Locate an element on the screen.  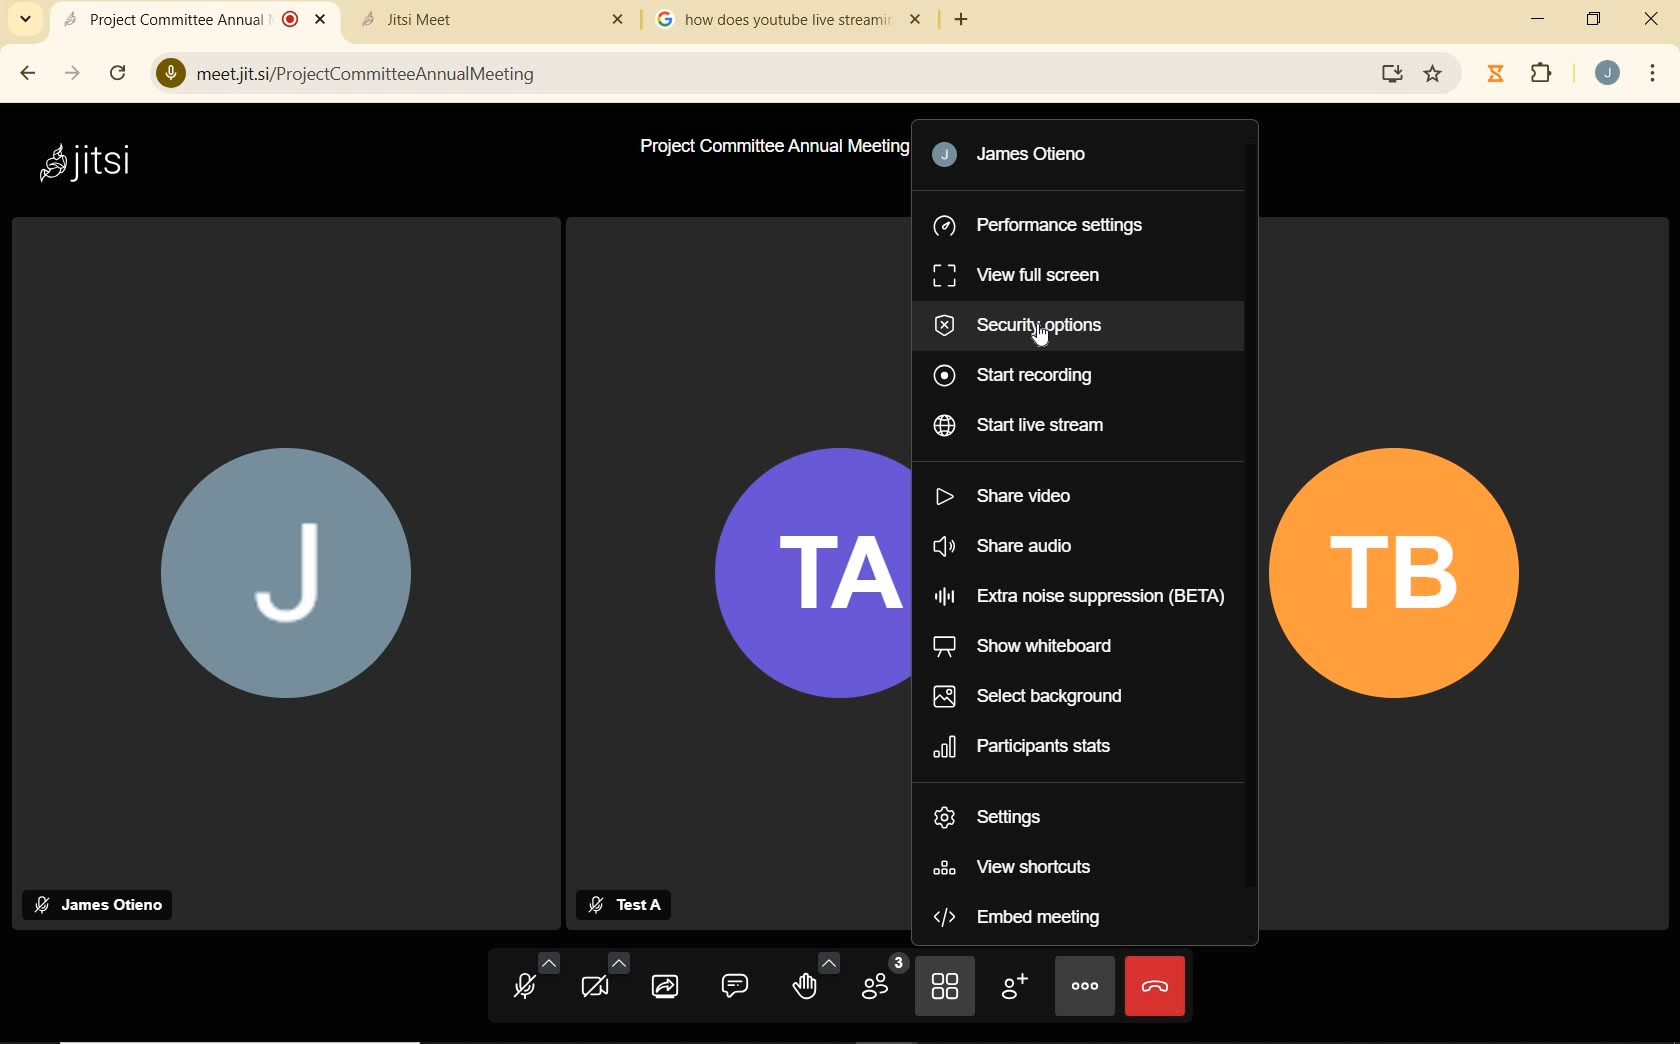
FORWARD is located at coordinates (68, 75).